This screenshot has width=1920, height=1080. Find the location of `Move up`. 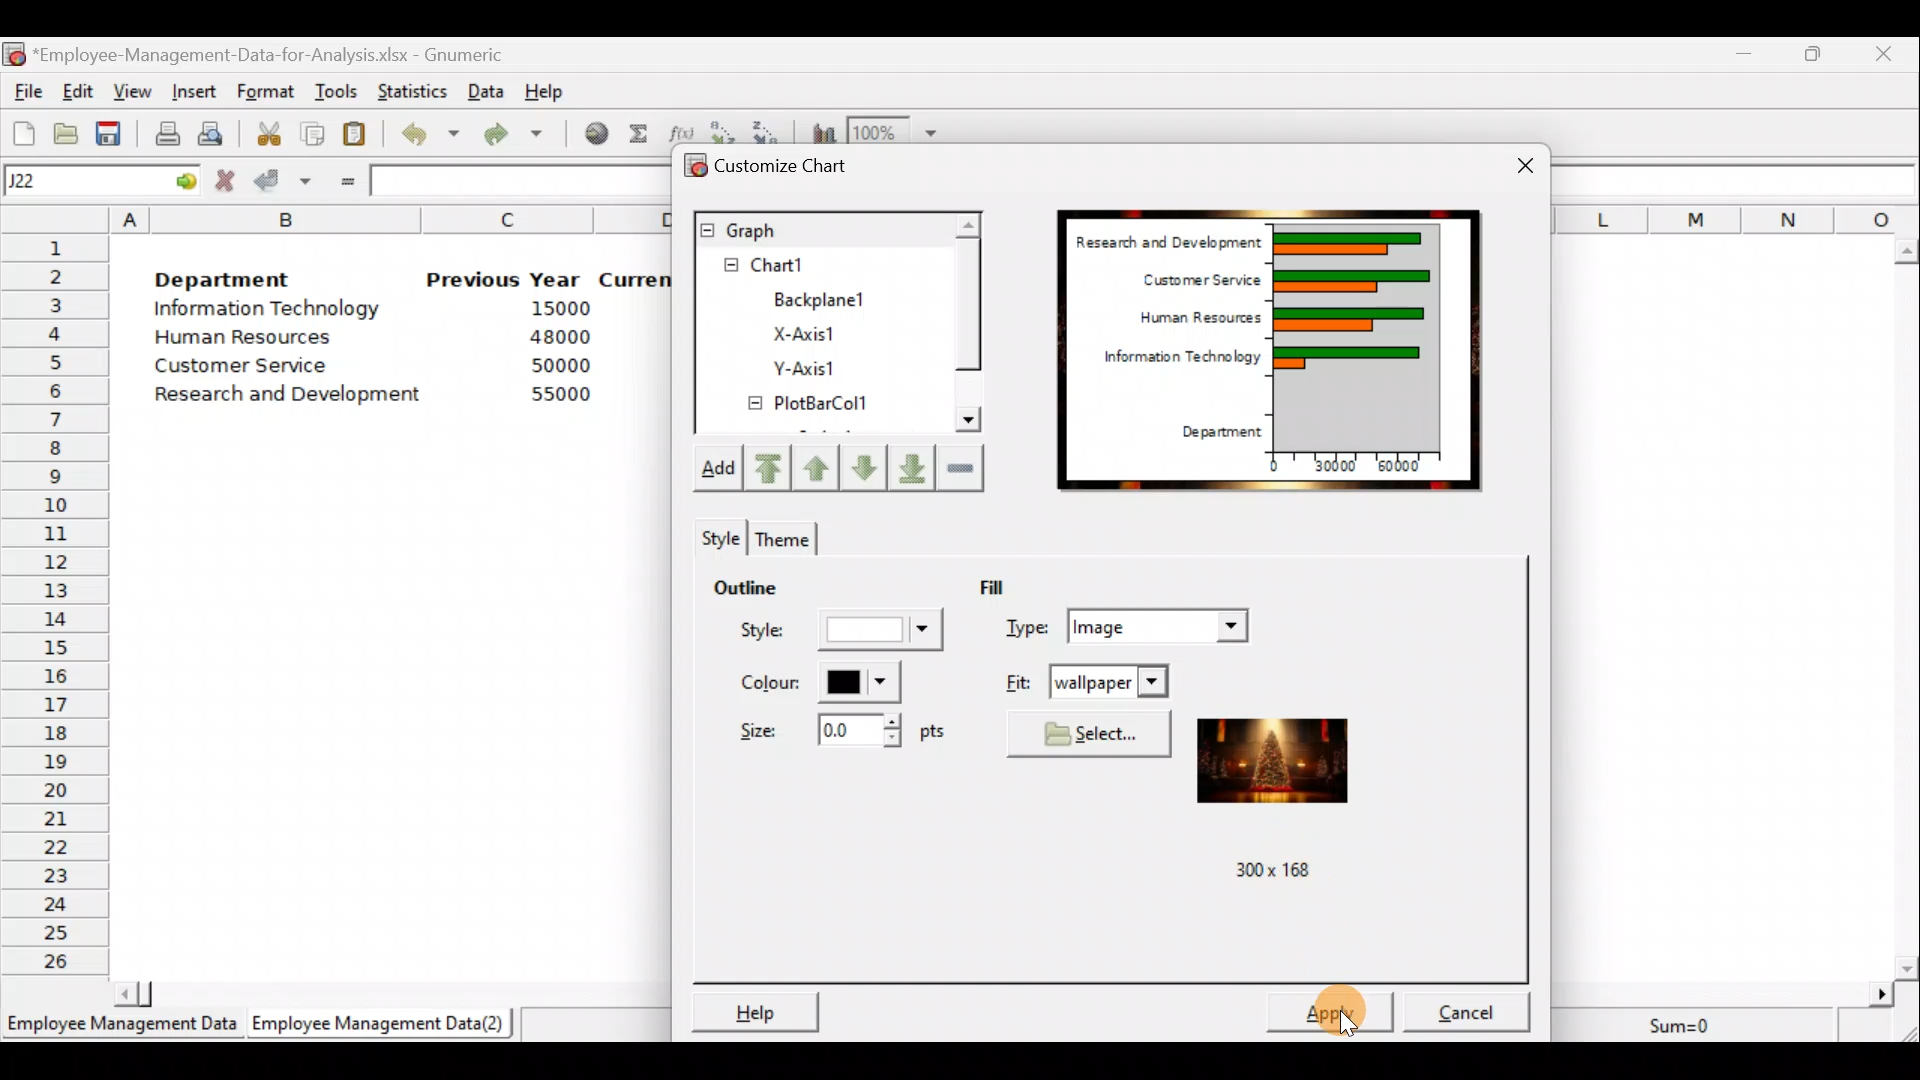

Move up is located at coordinates (860, 466).